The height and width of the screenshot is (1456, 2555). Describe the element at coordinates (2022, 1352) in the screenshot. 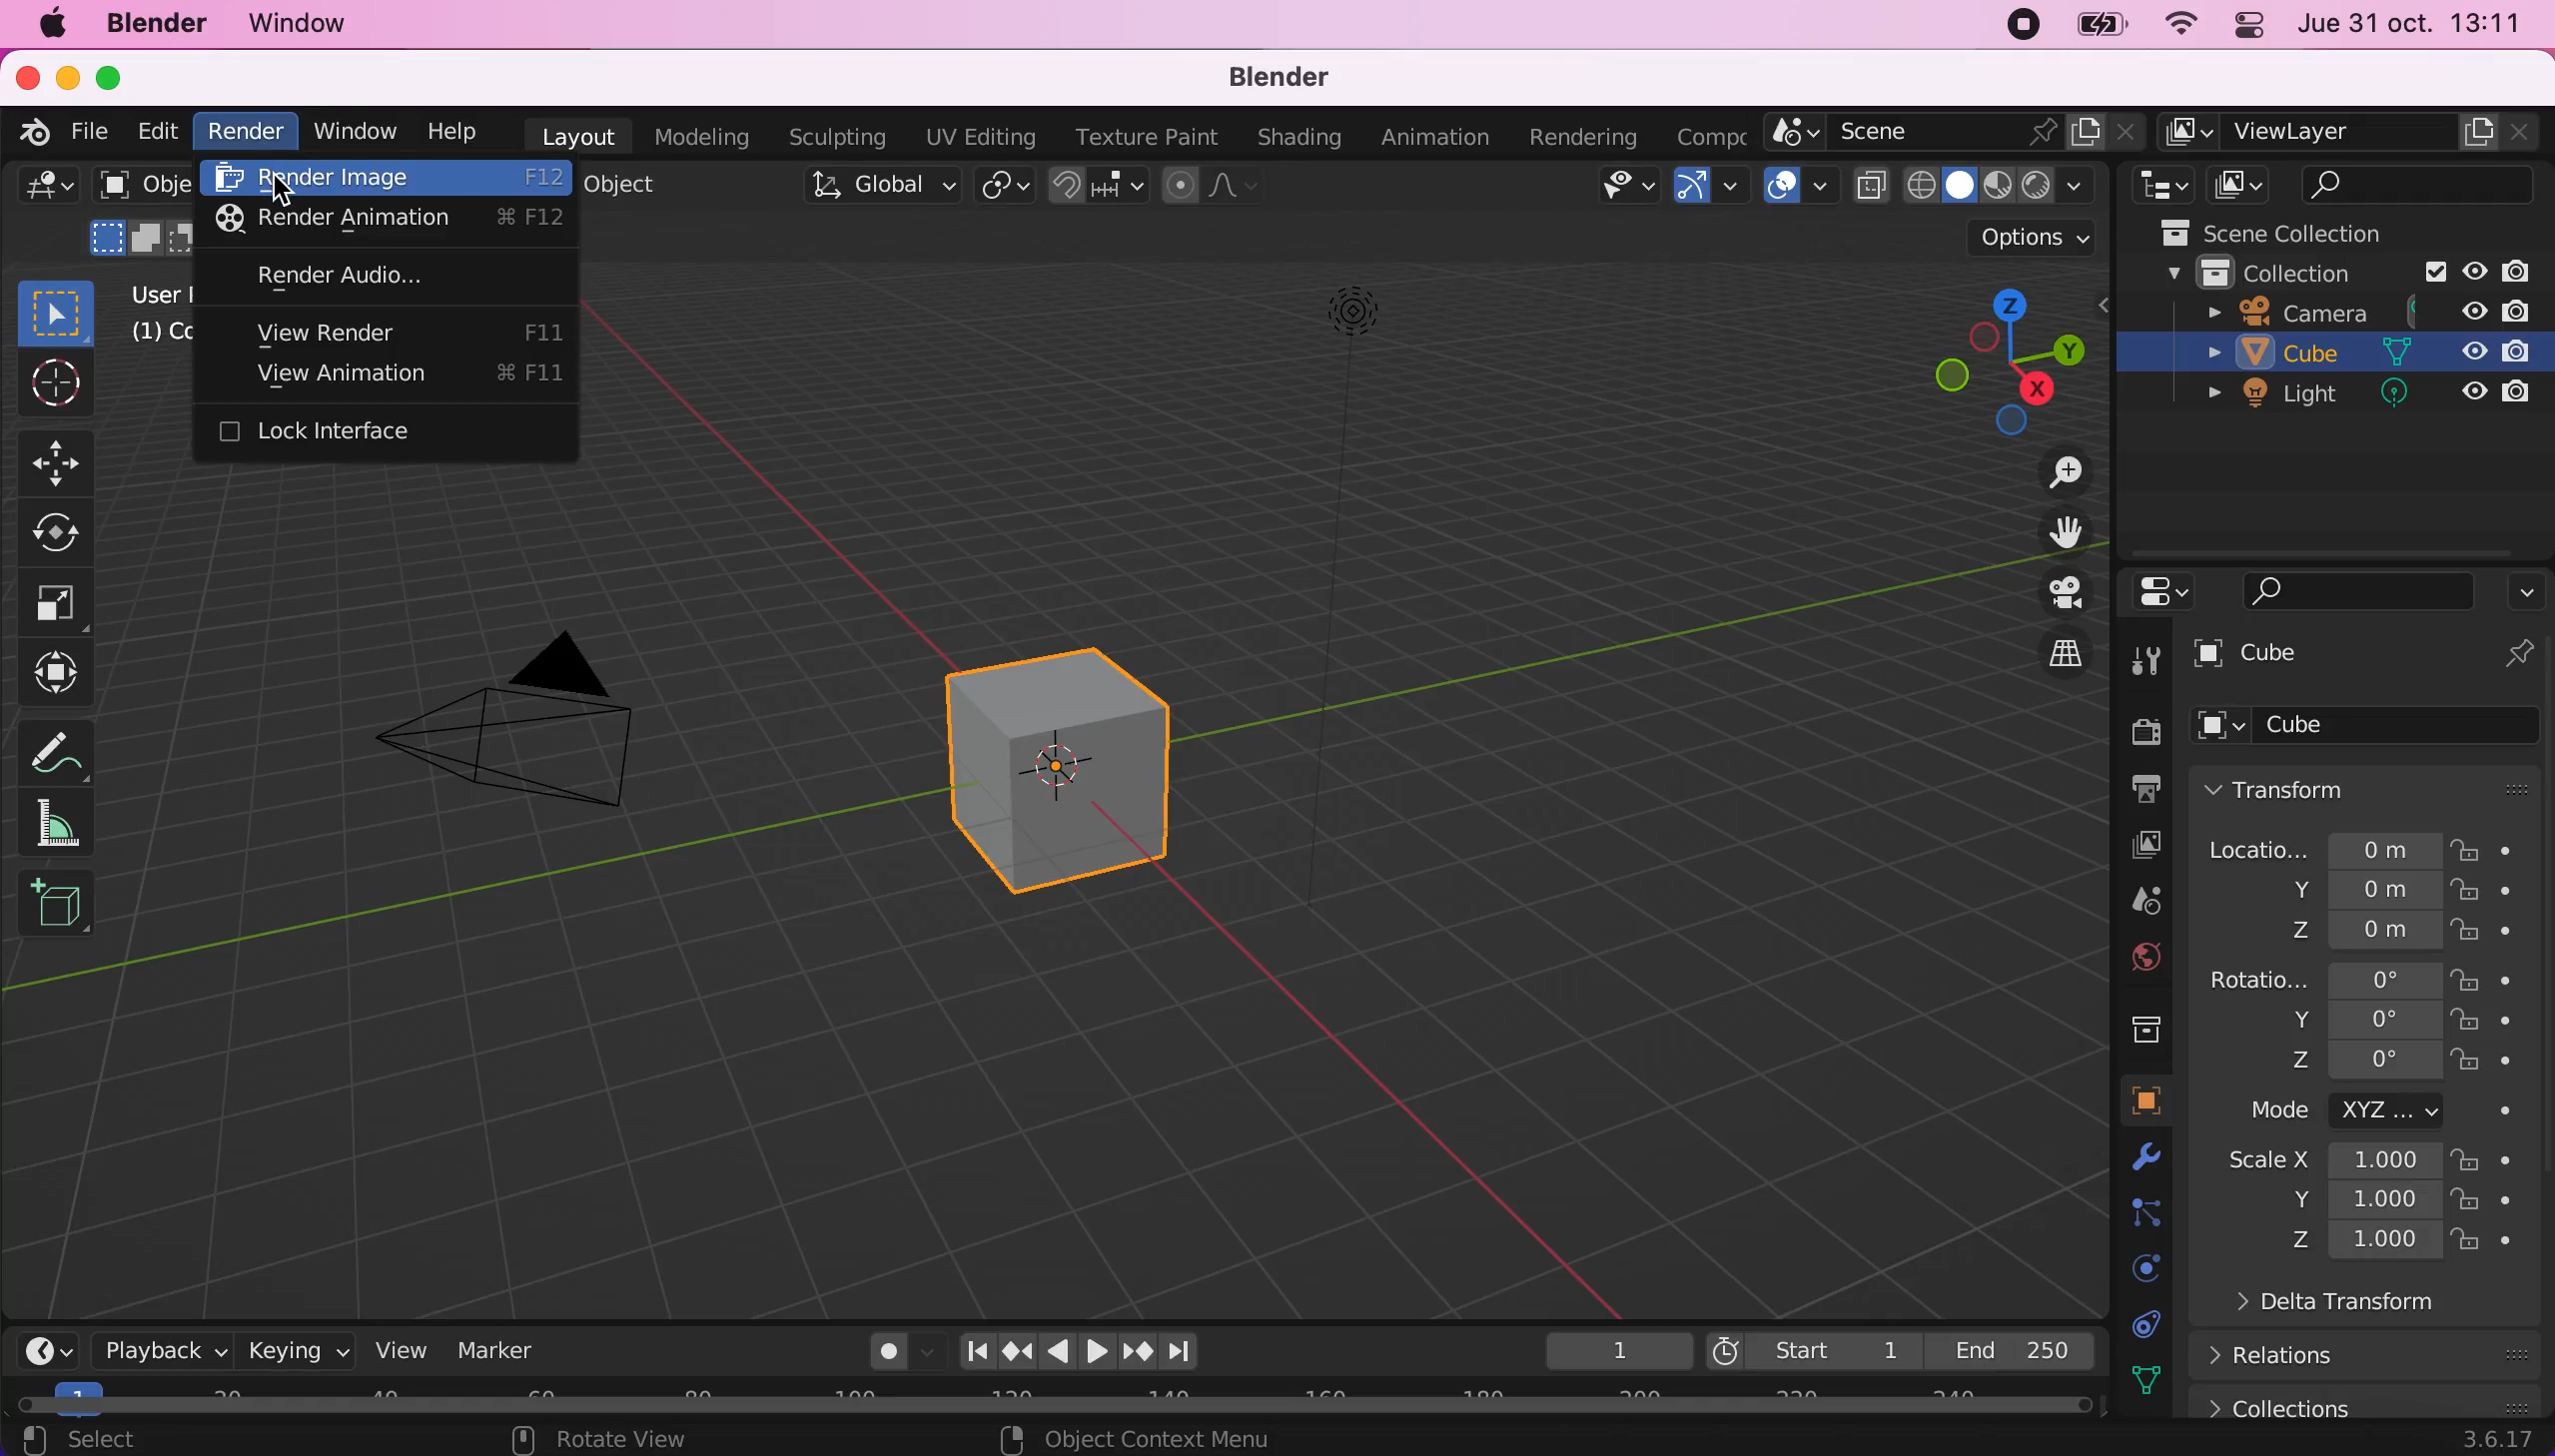

I see `end 250` at that location.